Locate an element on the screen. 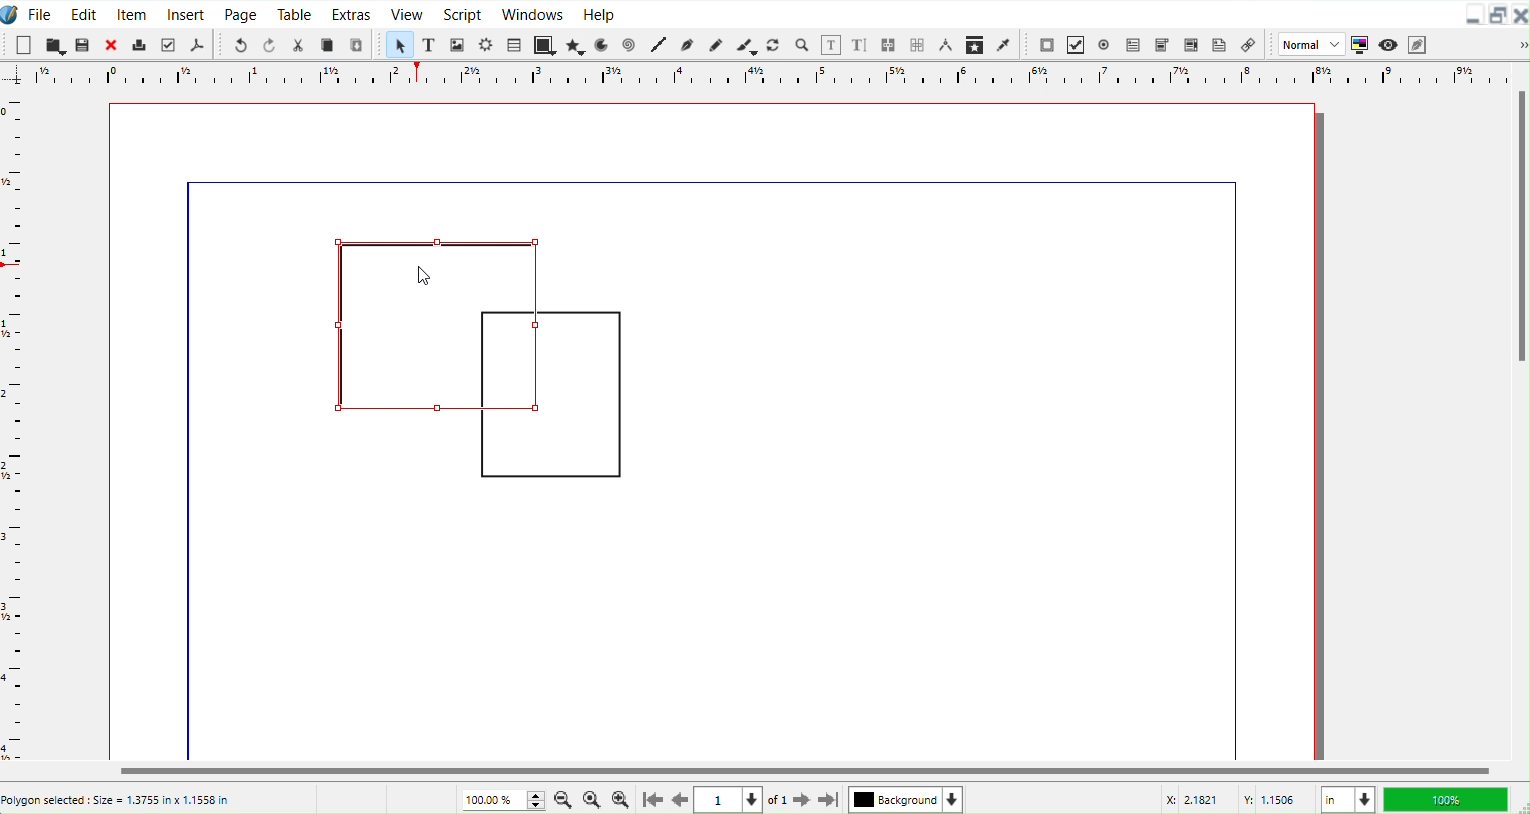 The image size is (1530, 814). Horizontal Scroll bar is located at coordinates (764, 771).